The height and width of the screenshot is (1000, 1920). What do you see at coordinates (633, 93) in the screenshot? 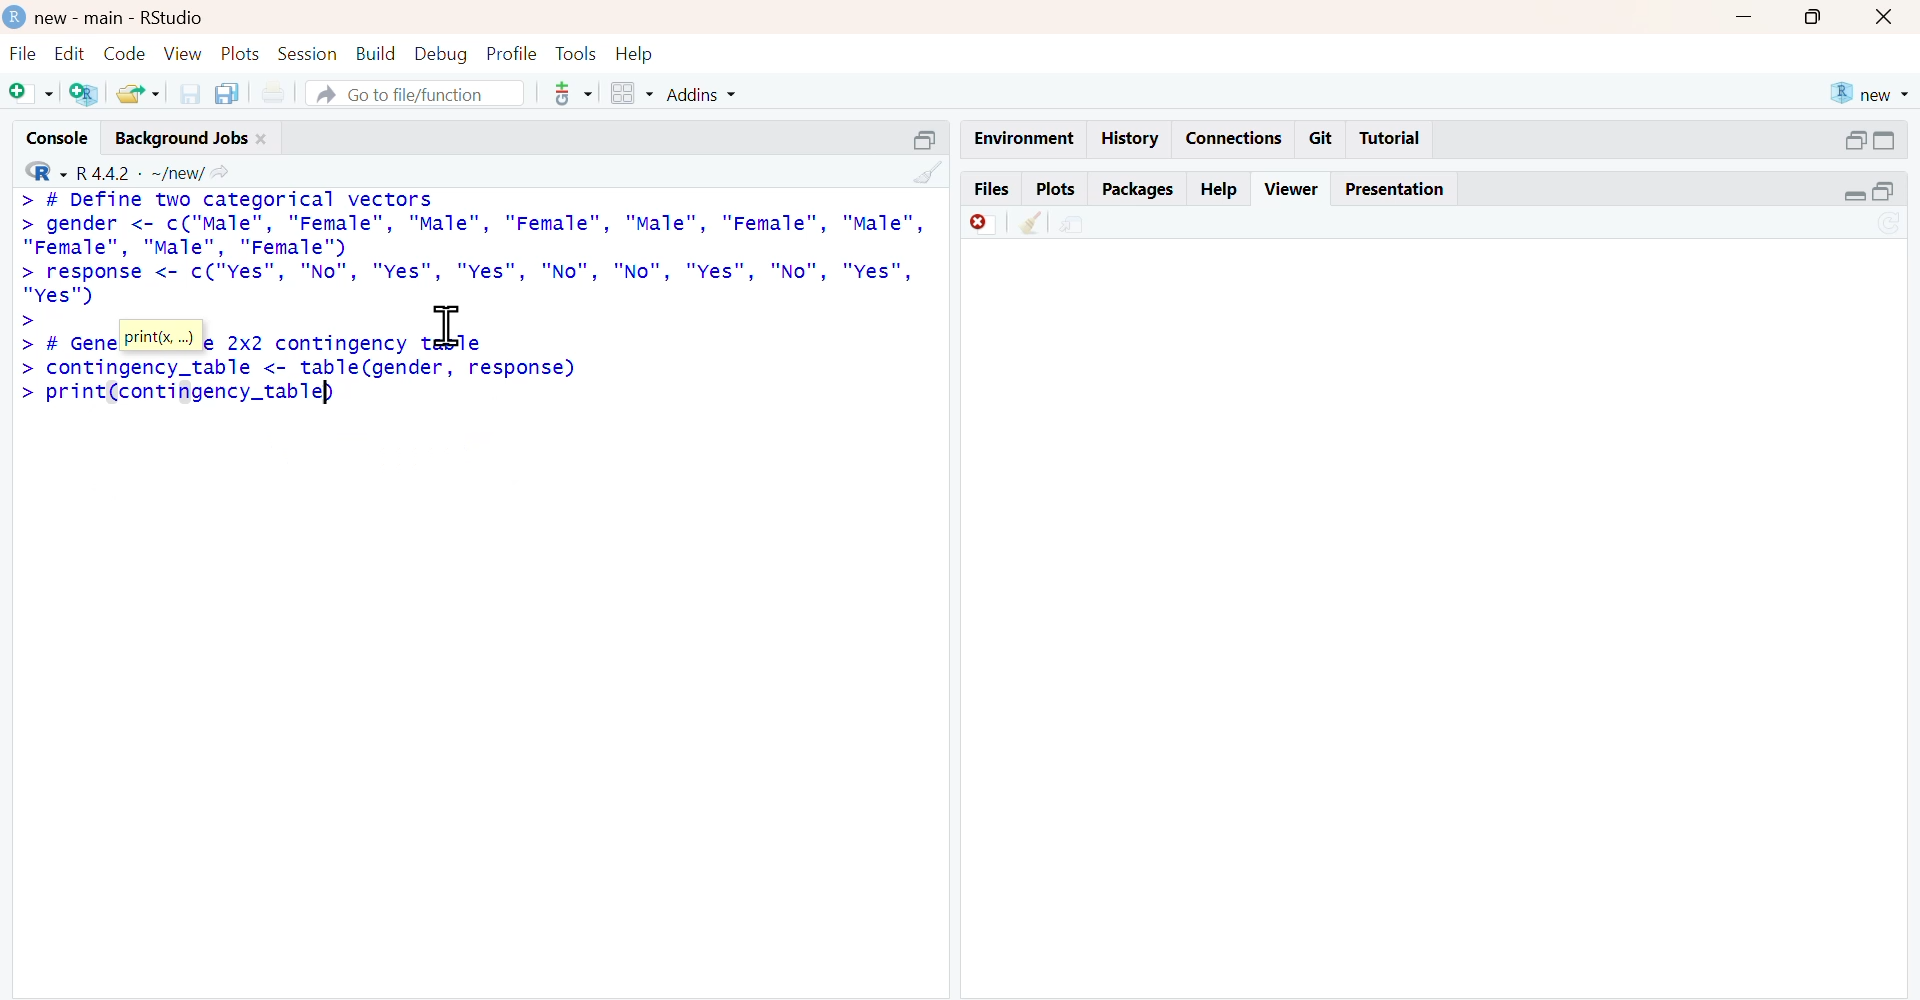
I see `grid` at bounding box center [633, 93].